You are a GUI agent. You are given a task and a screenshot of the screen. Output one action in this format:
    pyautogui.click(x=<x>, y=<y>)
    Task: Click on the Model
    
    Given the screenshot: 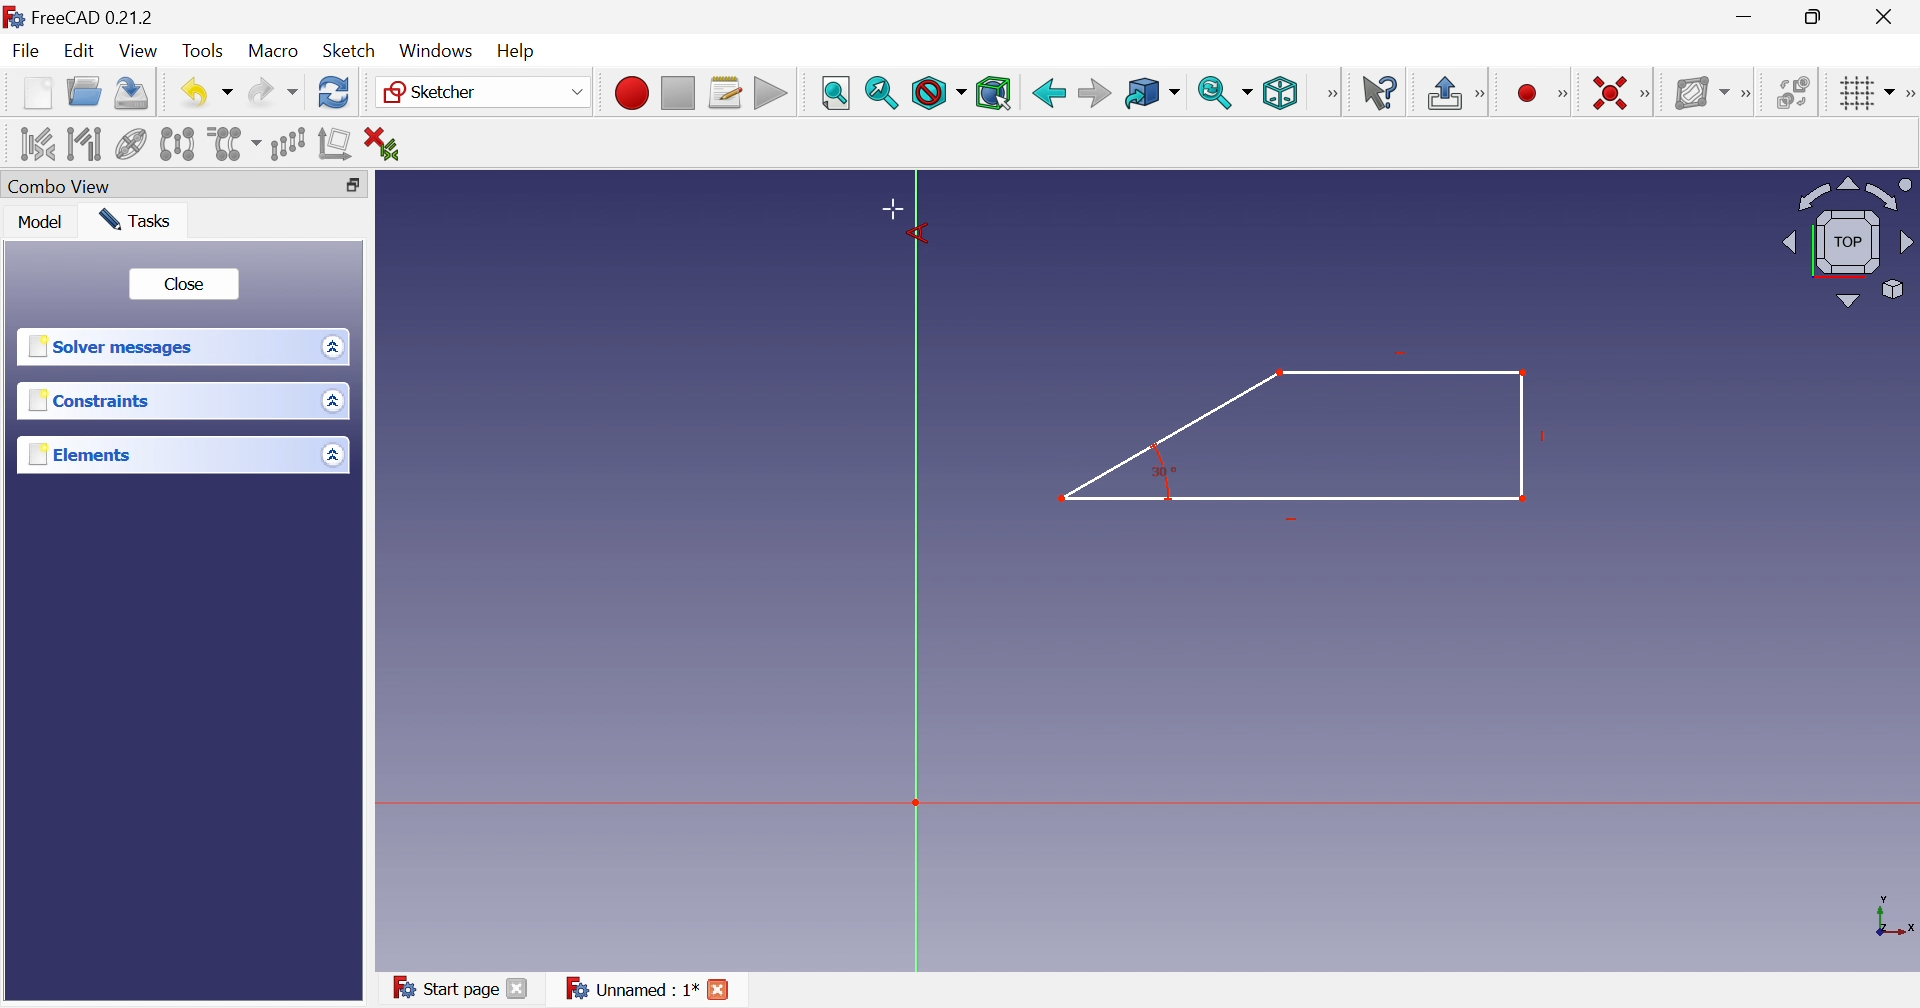 What is the action you would take?
    pyautogui.click(x=44, y=224)
    